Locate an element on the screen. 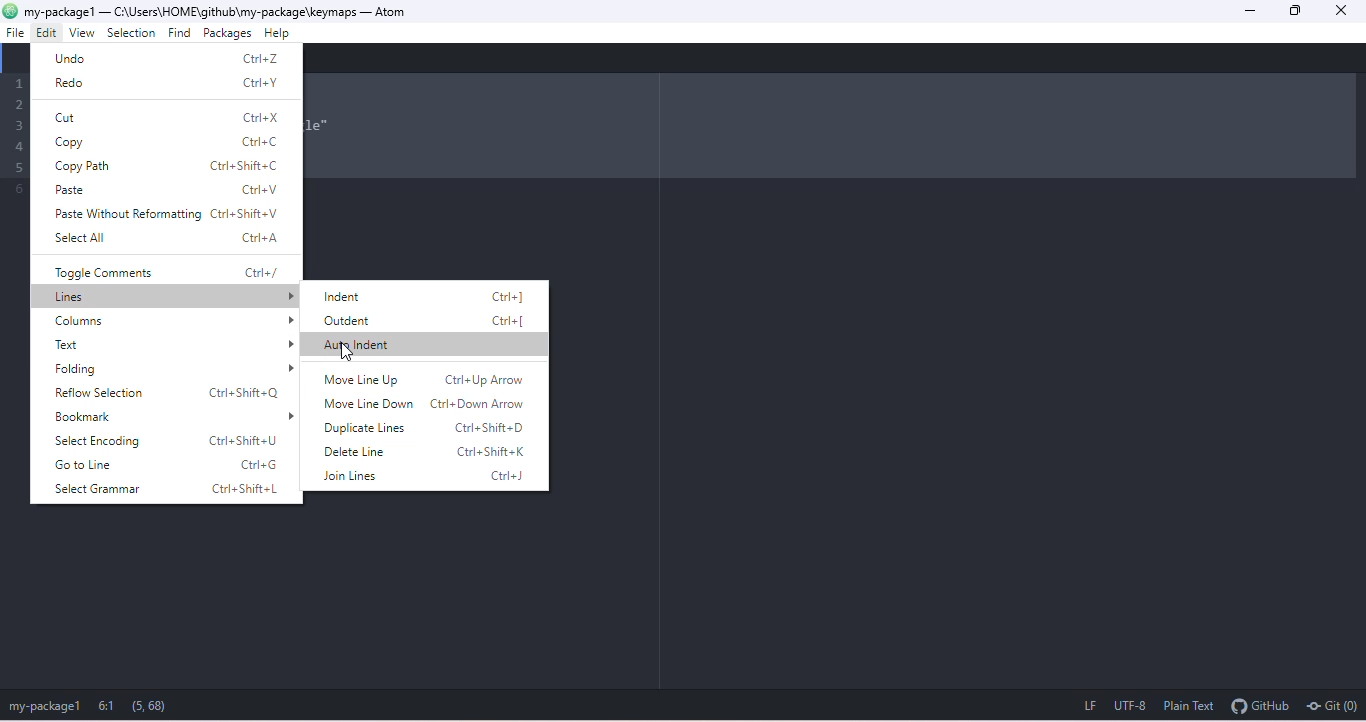  utf 8 is located at coordinates (1132, 708).